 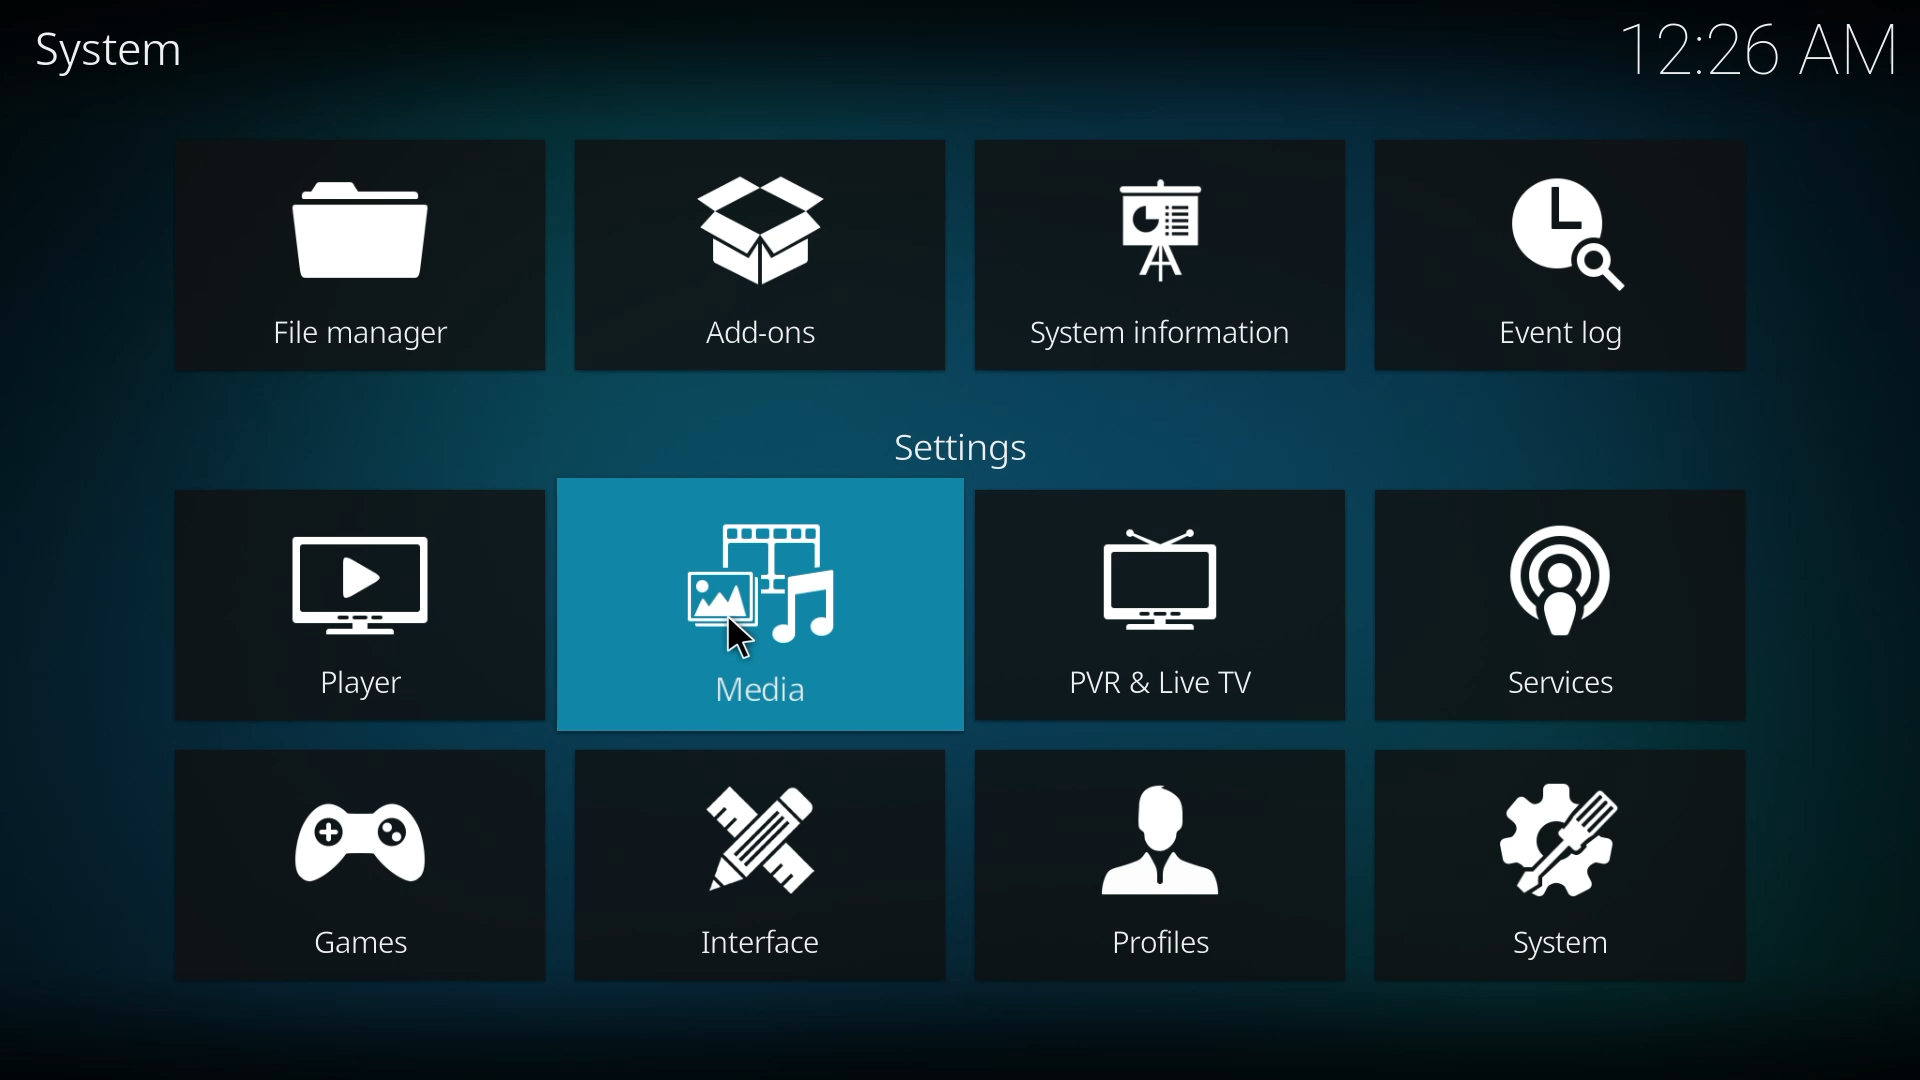 What do you see at coordinates (360, 871) in the screenshot?
I see `games` at bounding box center [360, 871].